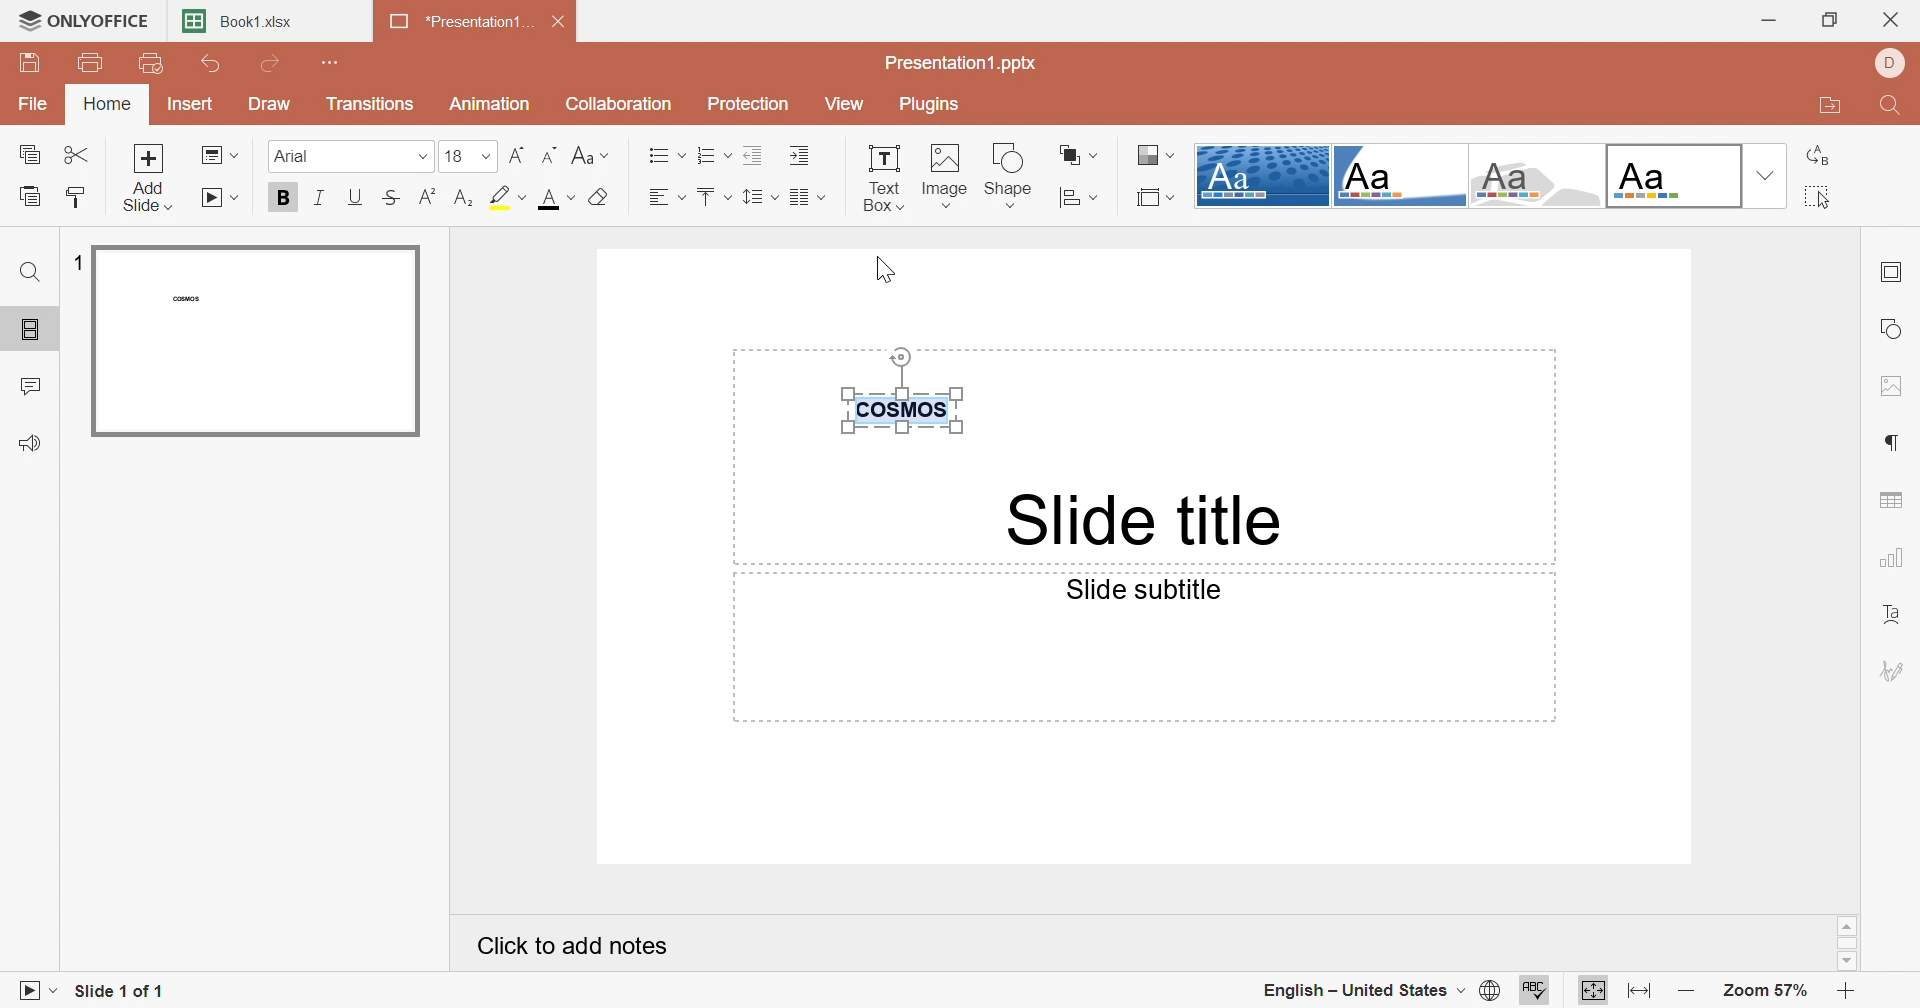  I want to click on Open file location, so click(1825, 112).